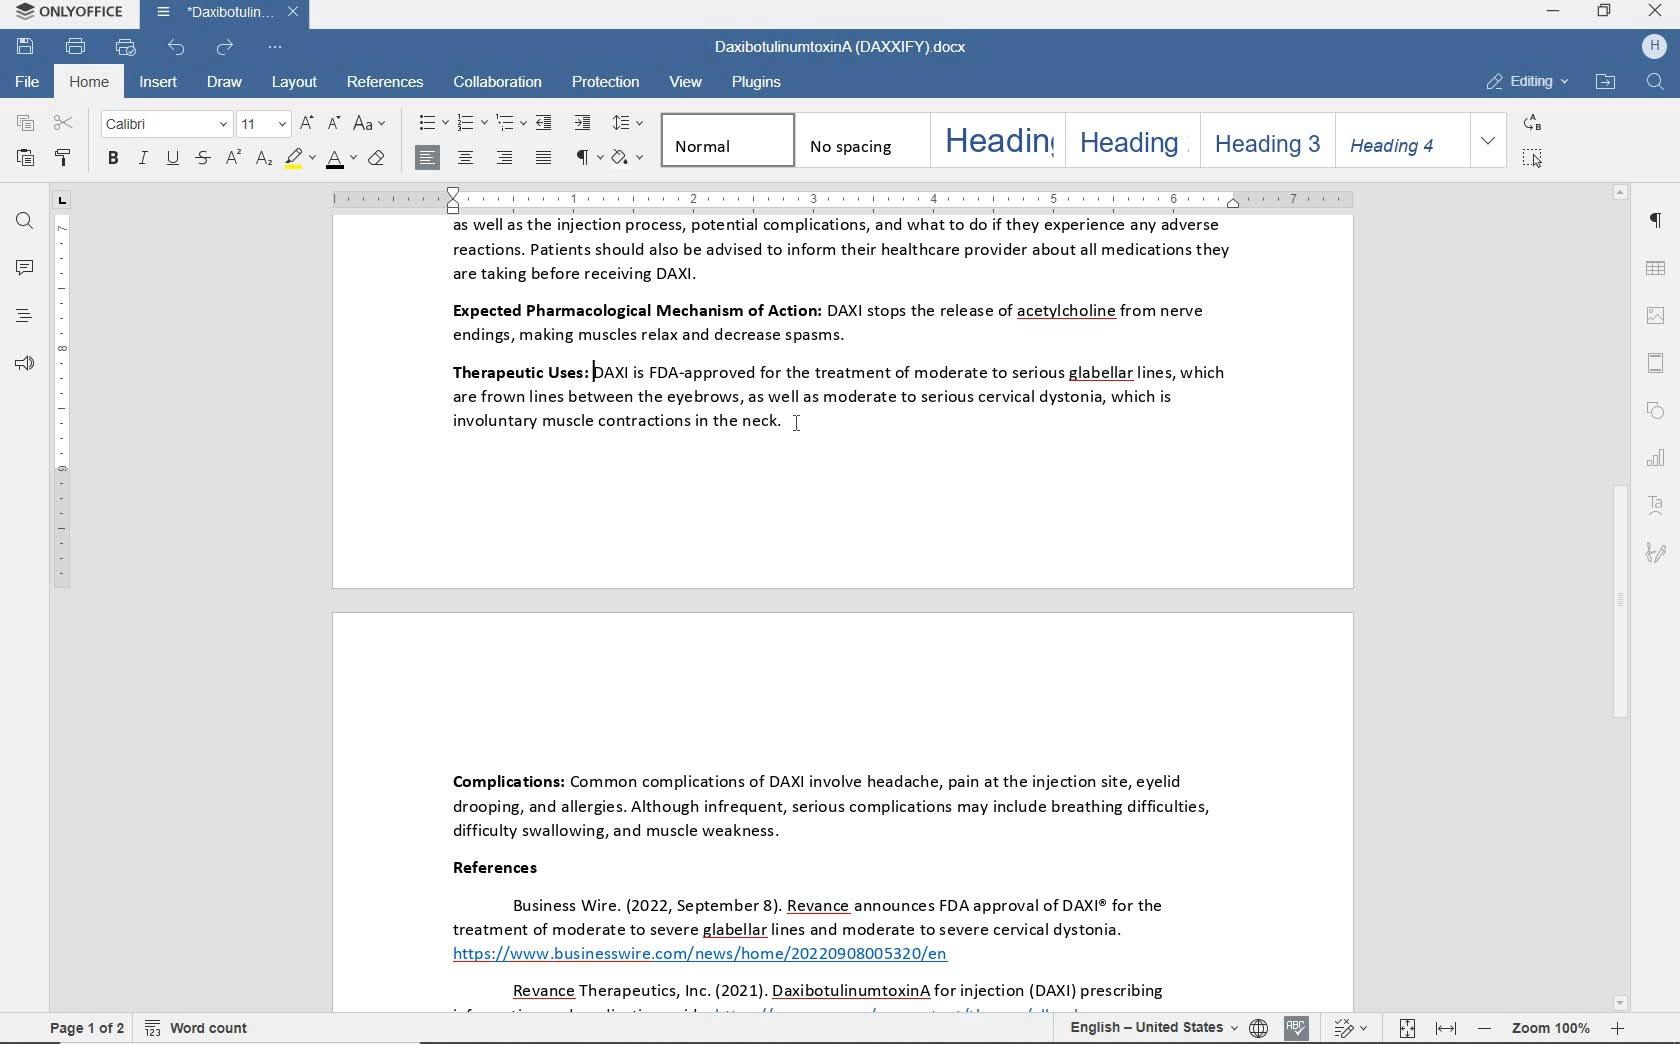 This screenshot has width=1680, height=1044. Describe the element at coordinates (508, 124) in the screenshot. I see `multilevel list` at that location.